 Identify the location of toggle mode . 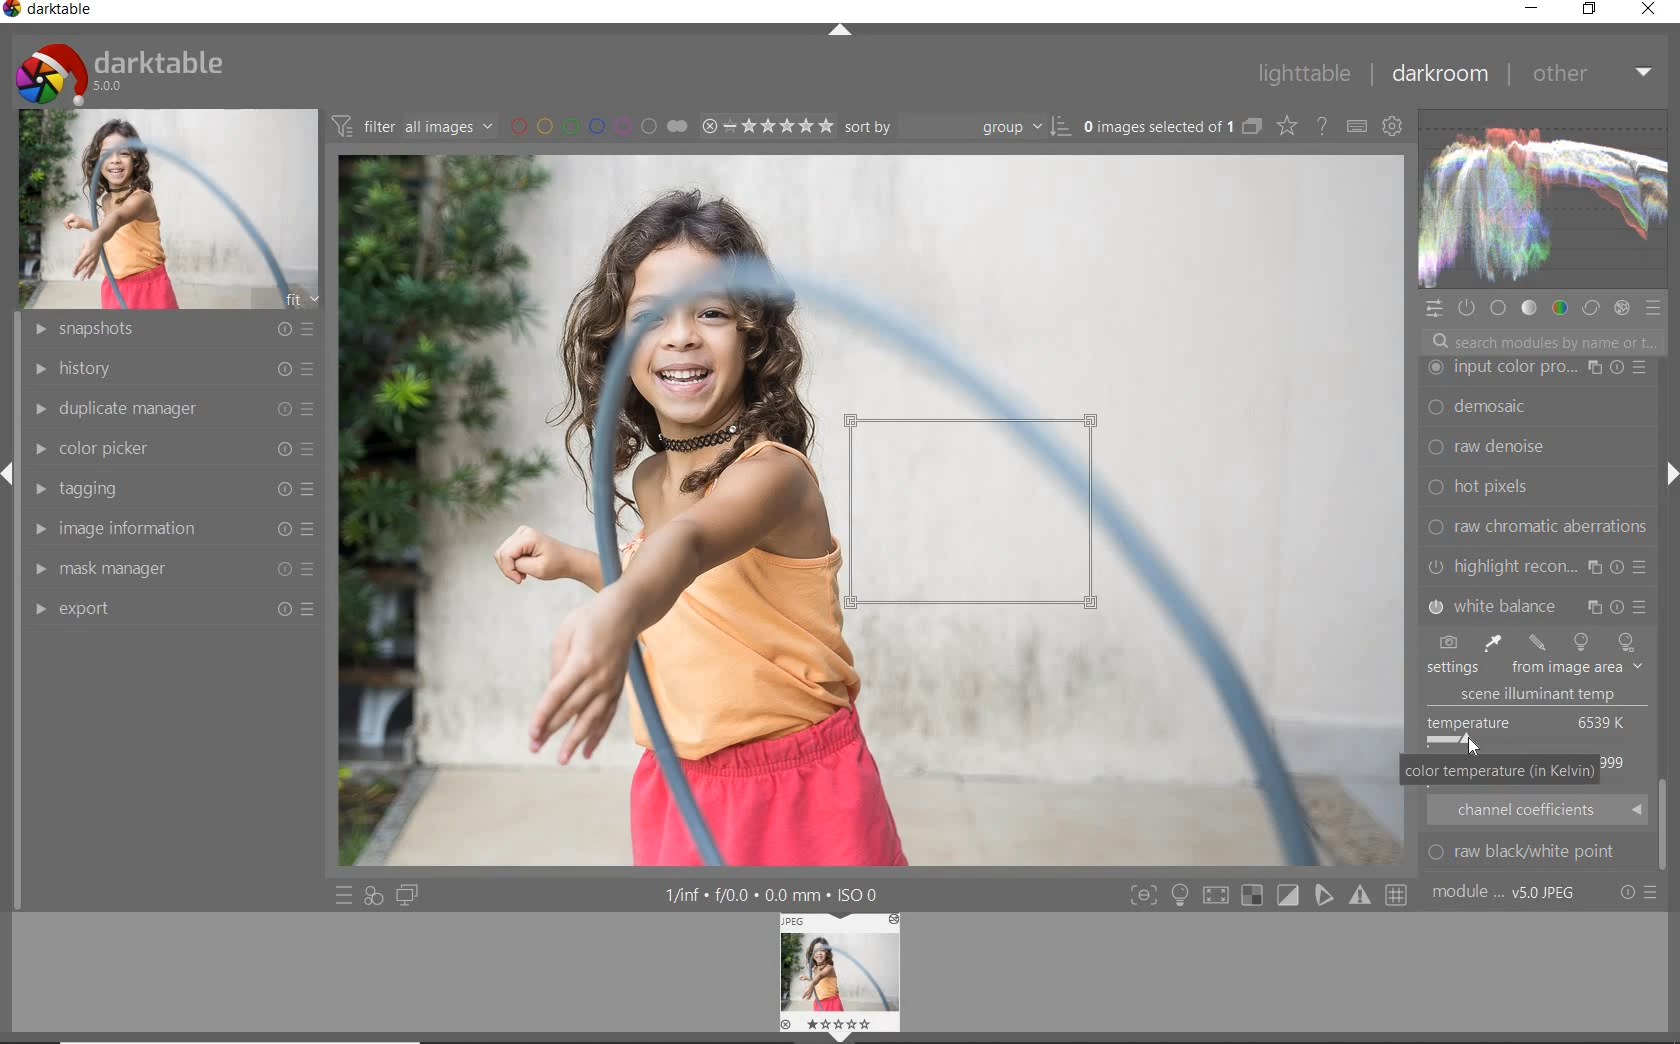
(1325, 898).